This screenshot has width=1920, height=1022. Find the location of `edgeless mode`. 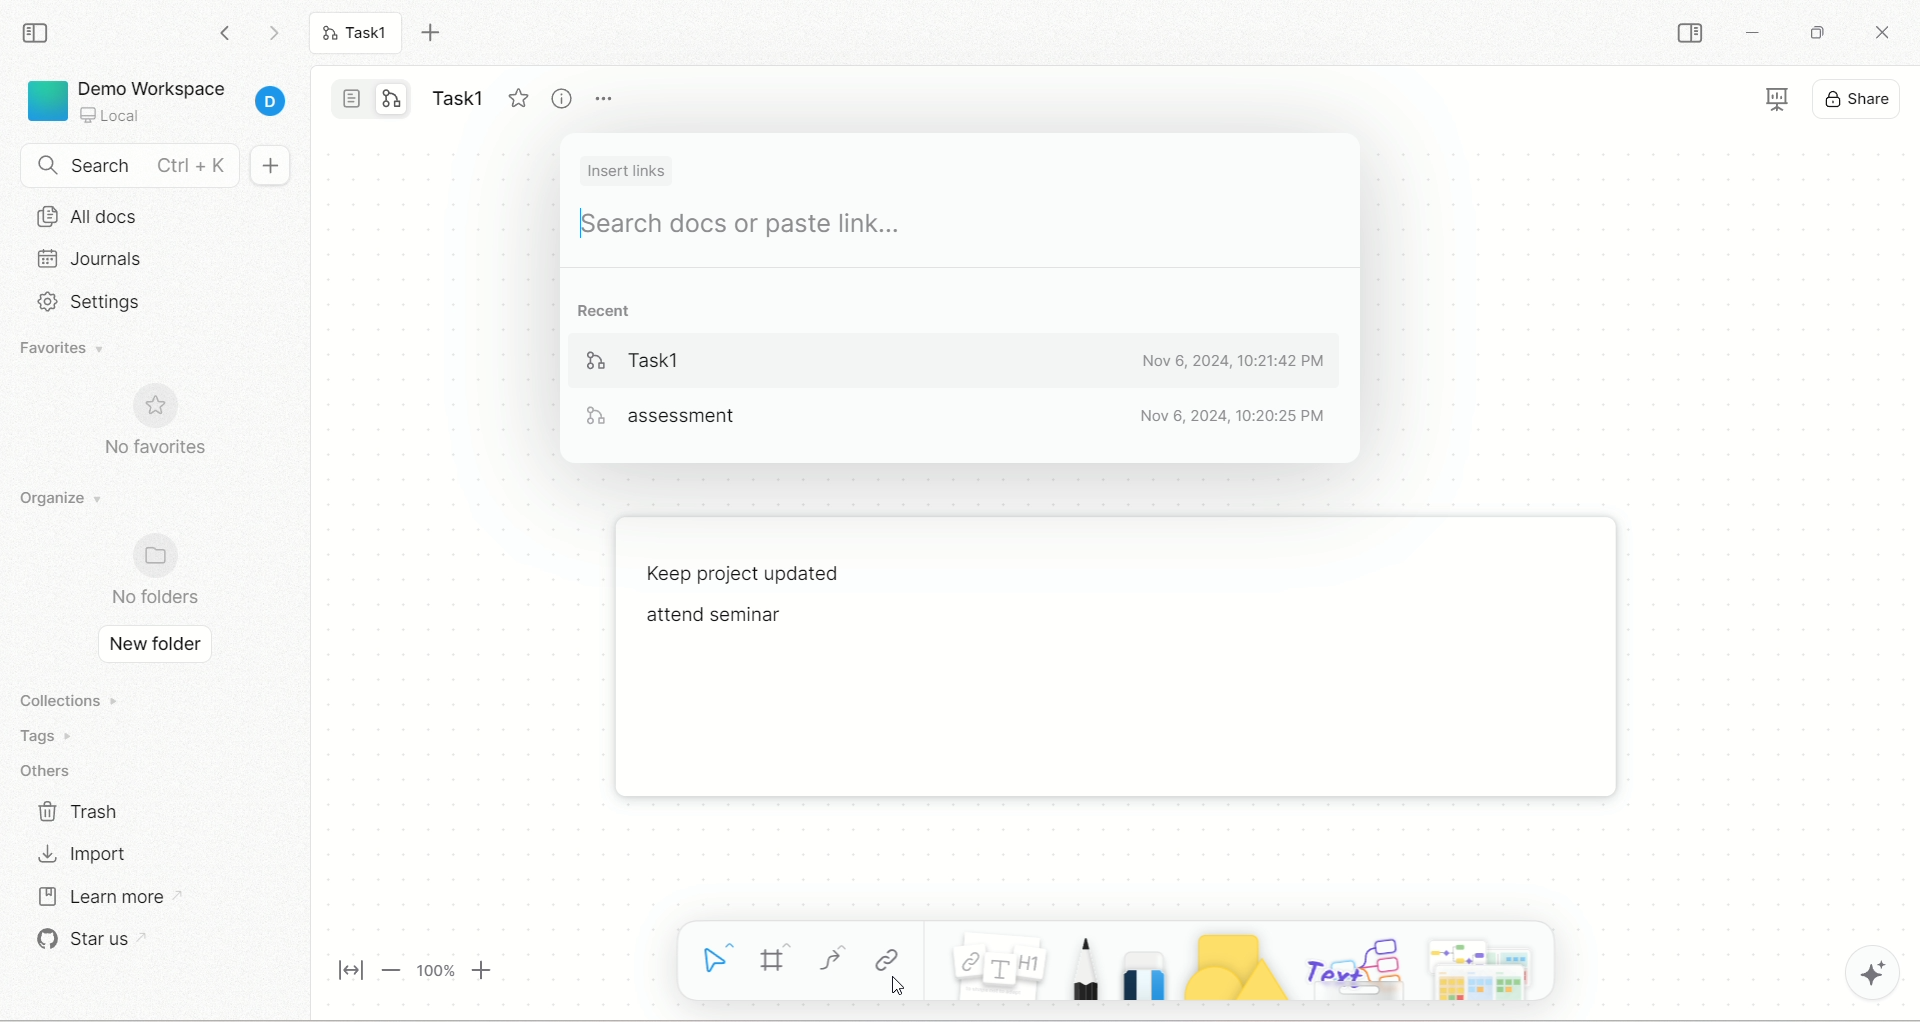

edgeless mode is located at coordinates (391, 99).